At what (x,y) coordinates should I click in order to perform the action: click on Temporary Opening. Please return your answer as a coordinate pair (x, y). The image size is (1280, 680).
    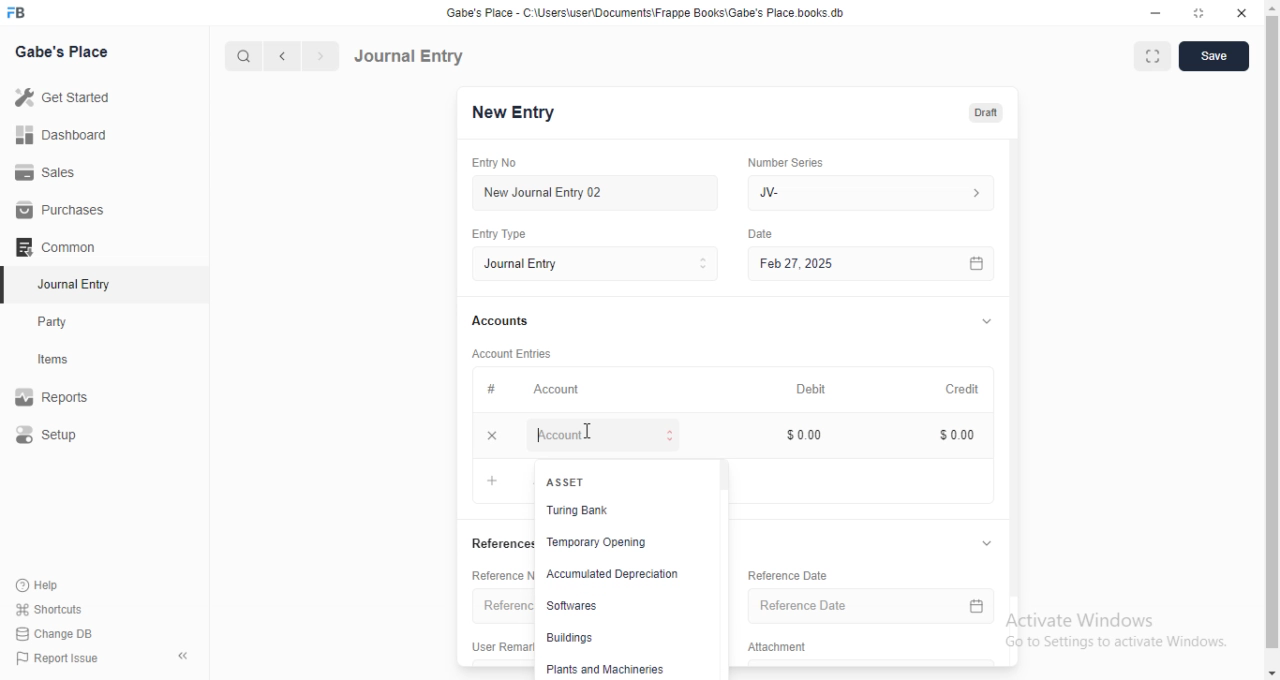
    Looking at the image, I should click on (604, 539).